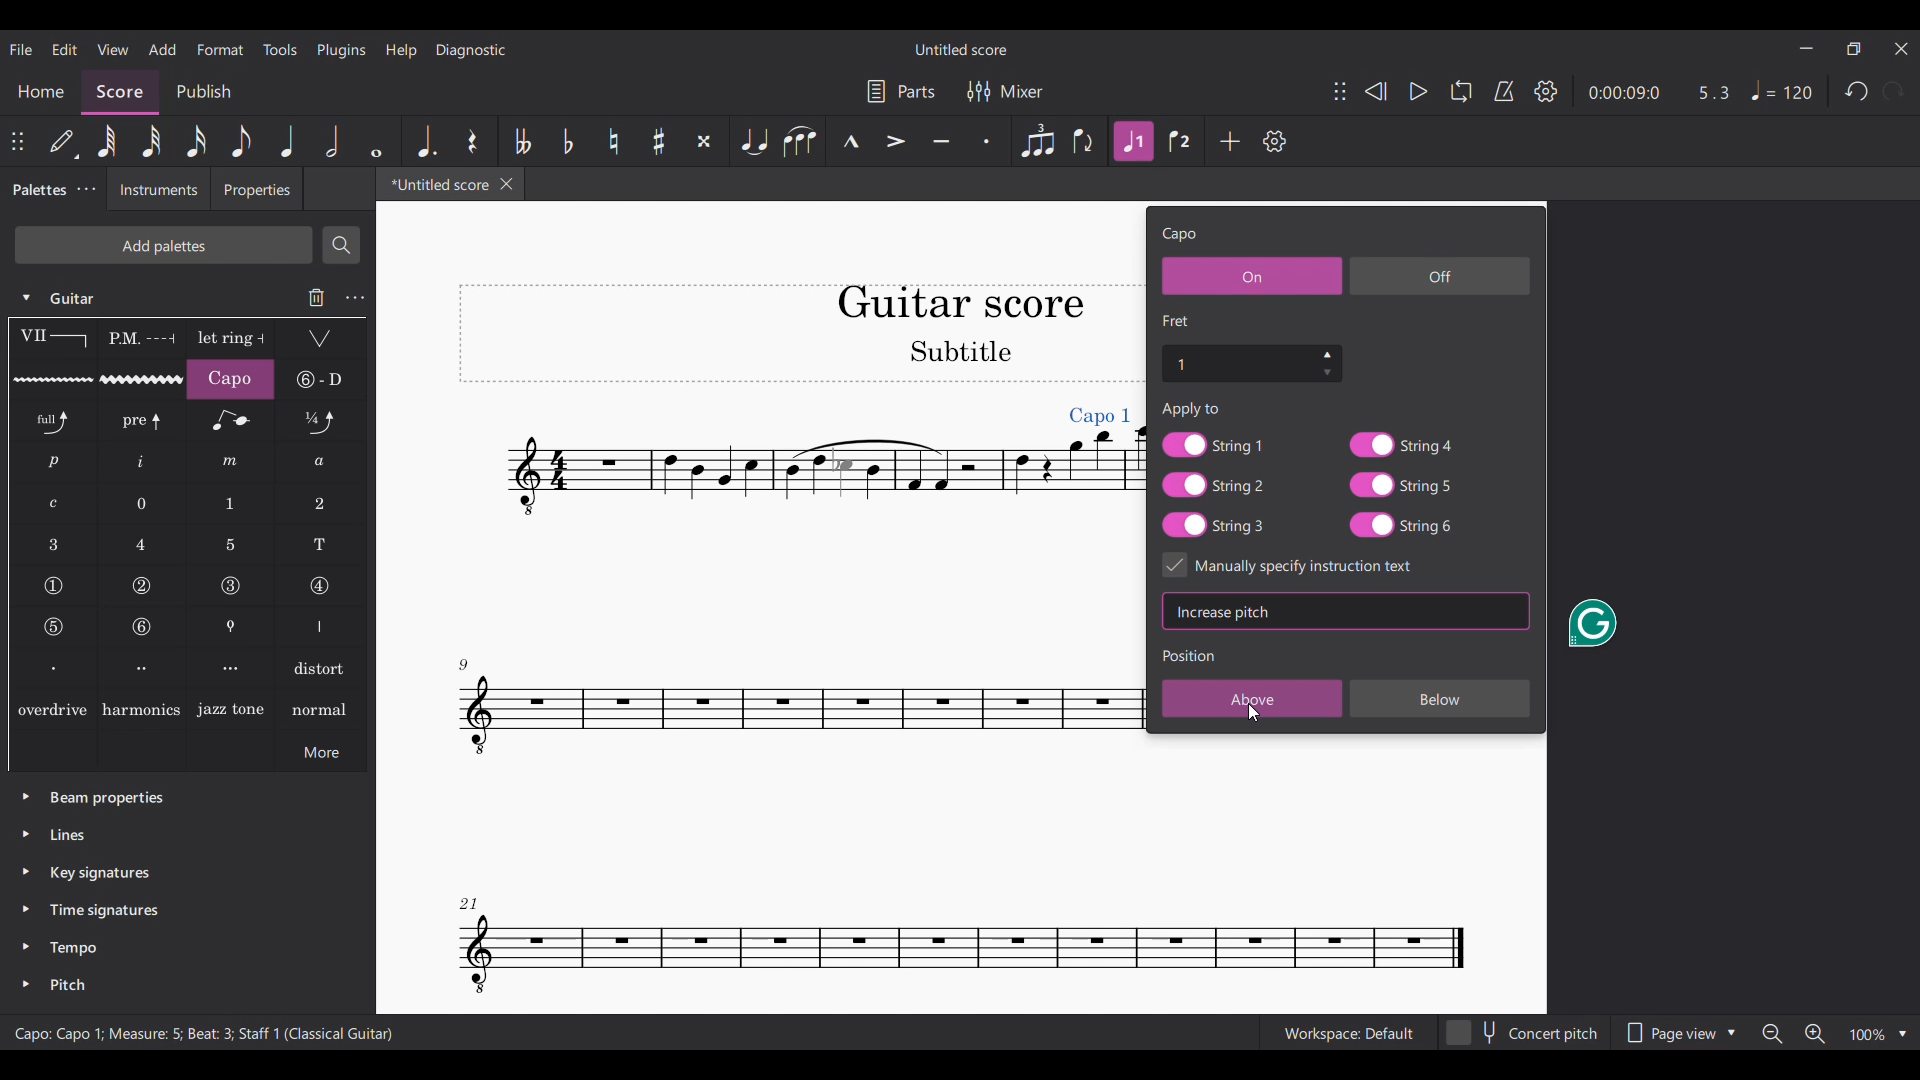  What do you see at coordinates (54, 421) in the screenshot?
I see `Standard bend` at bounding box center [54, 421].